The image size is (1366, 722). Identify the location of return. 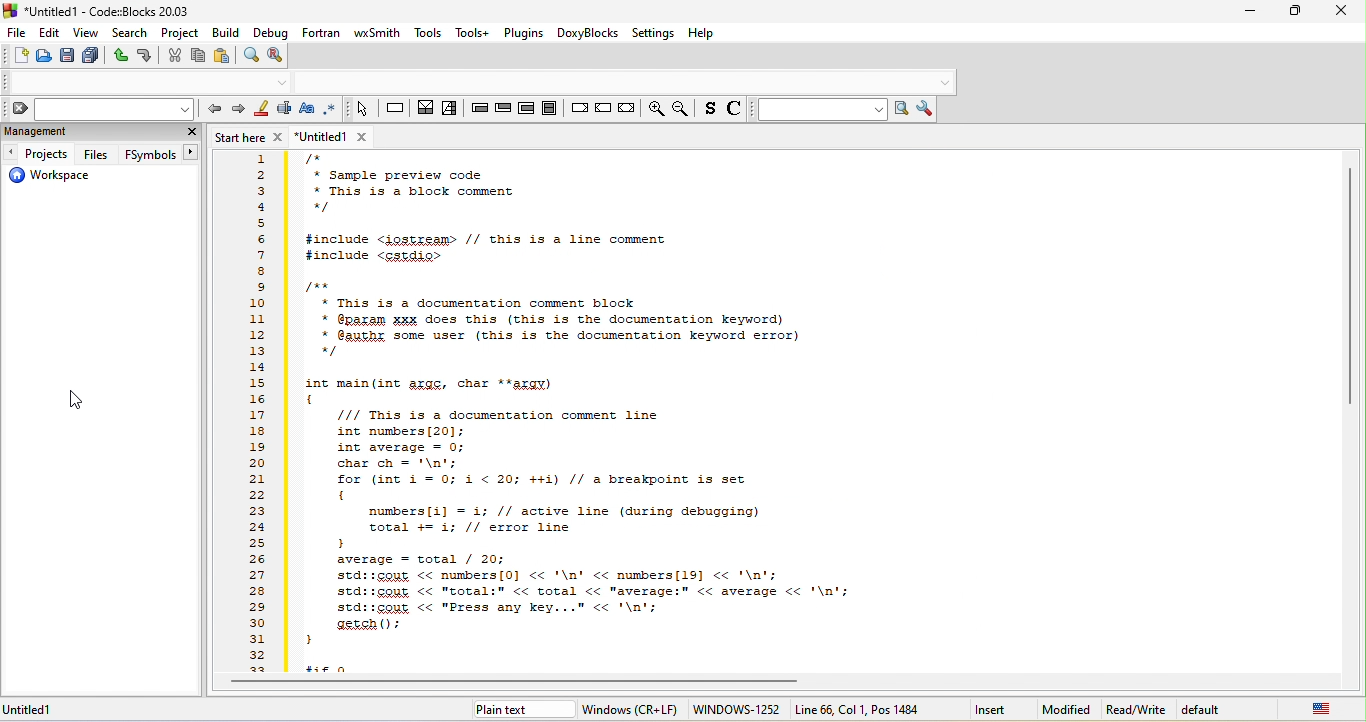
(625, 109).